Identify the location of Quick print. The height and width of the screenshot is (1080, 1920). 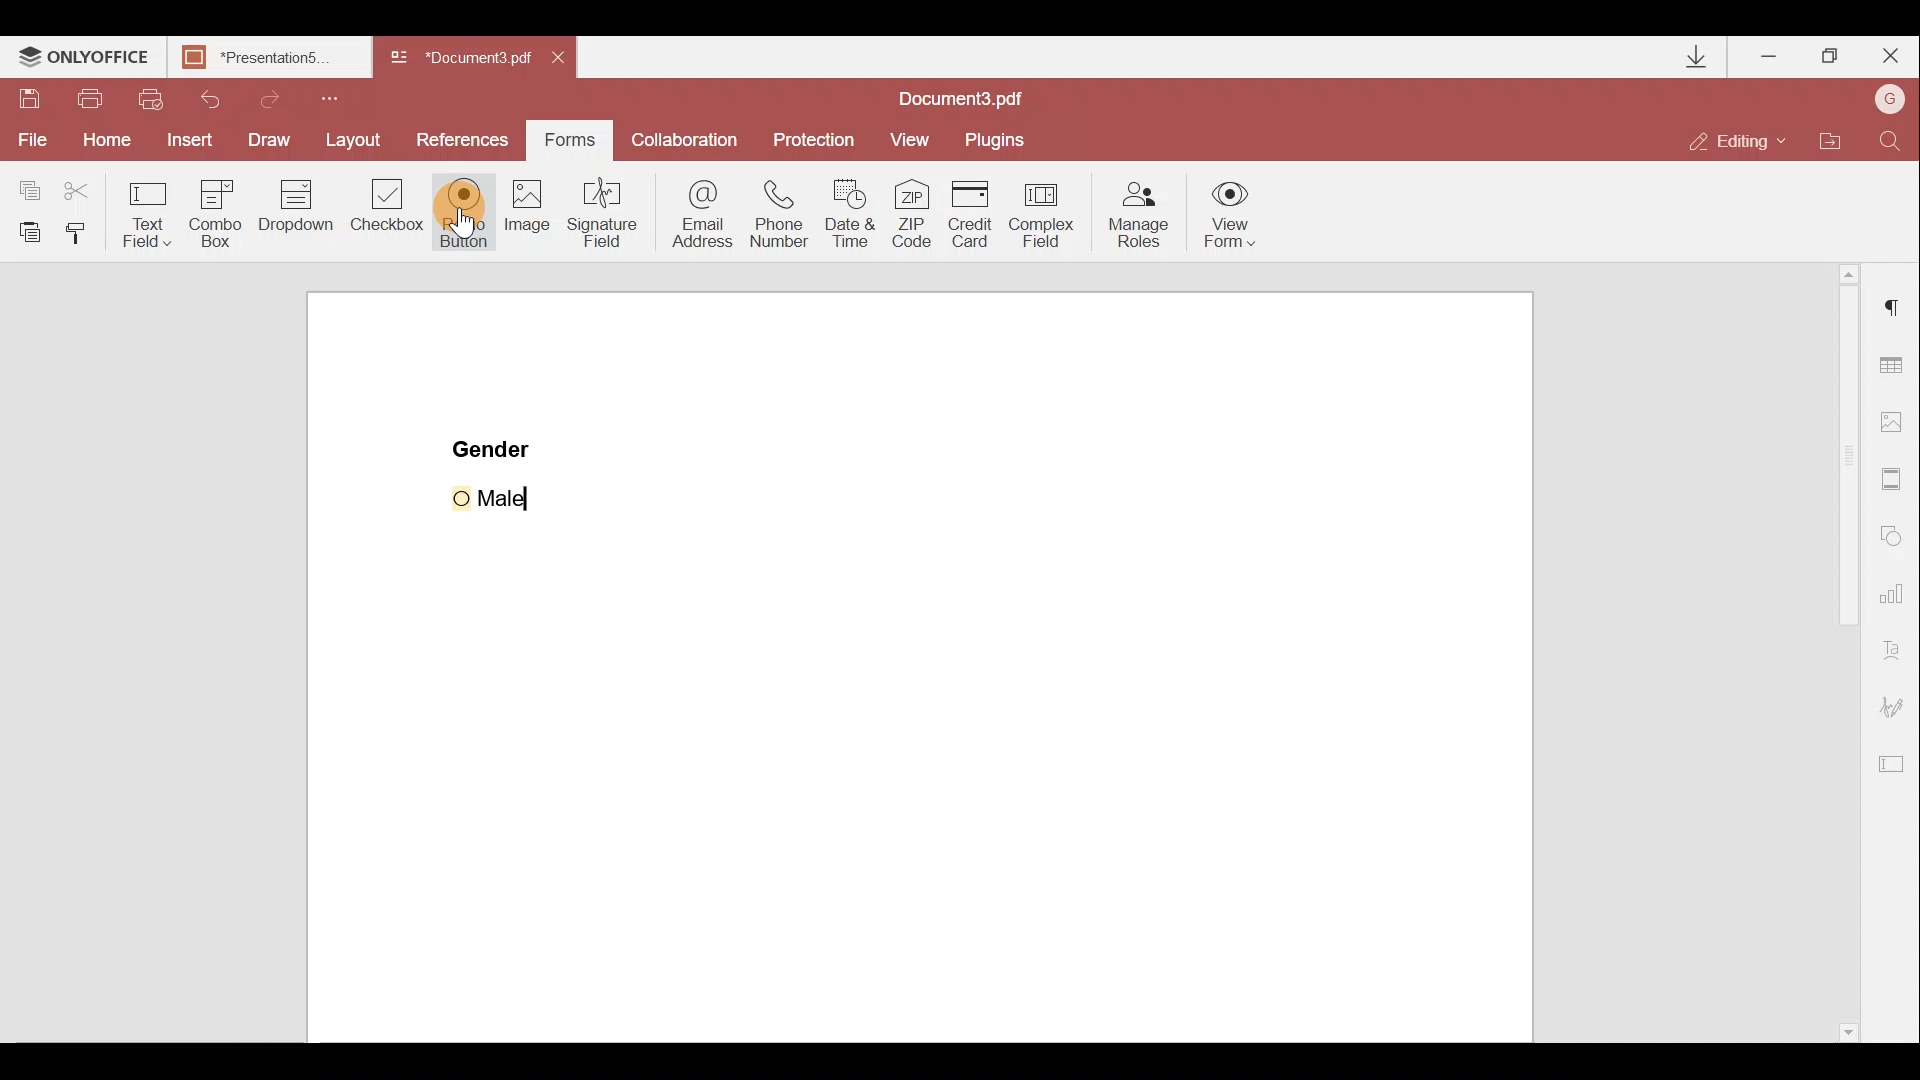
(158, 96).